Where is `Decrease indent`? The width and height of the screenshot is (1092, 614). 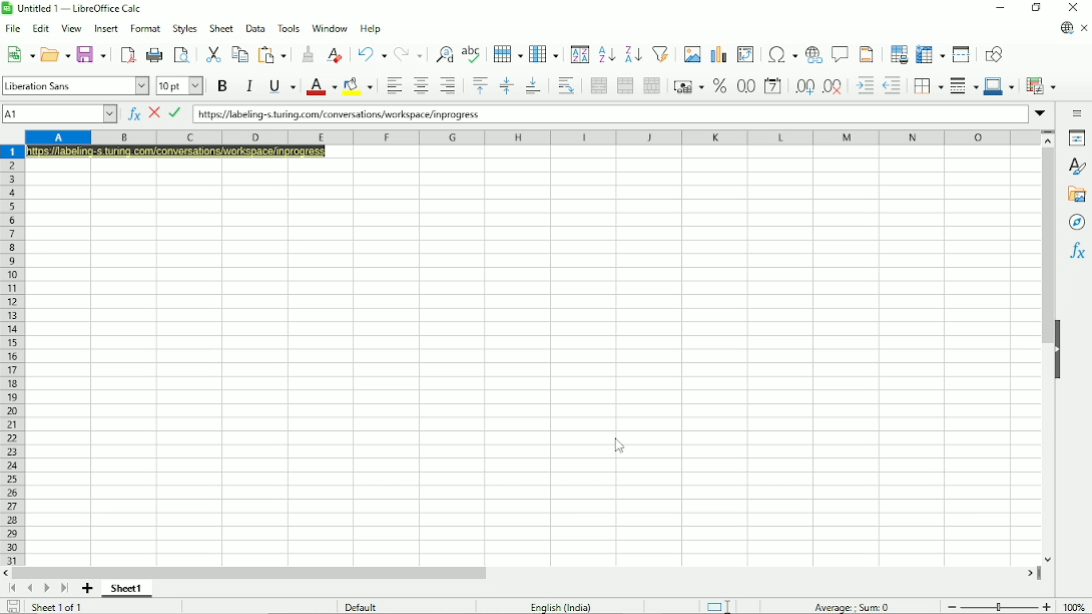 Decrease indent is located at coordinates (892, 87).